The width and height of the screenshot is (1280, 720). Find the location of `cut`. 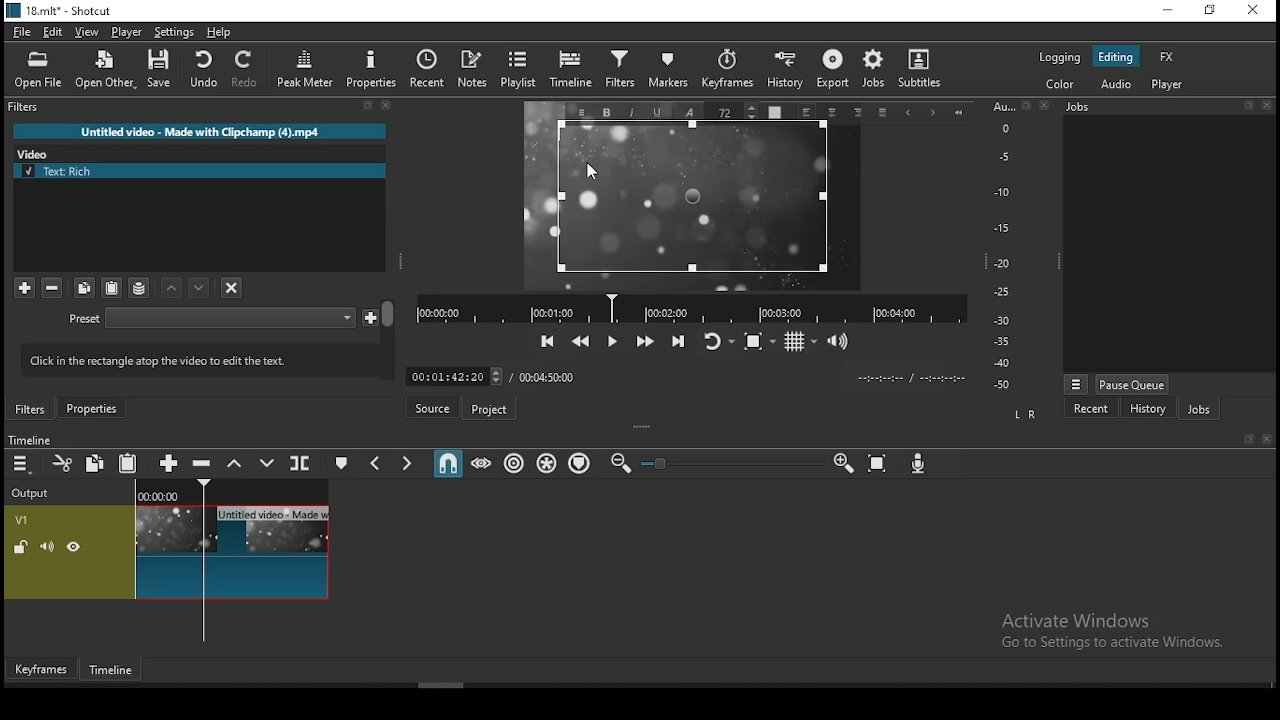

cut is located at coordinates (62, 463).